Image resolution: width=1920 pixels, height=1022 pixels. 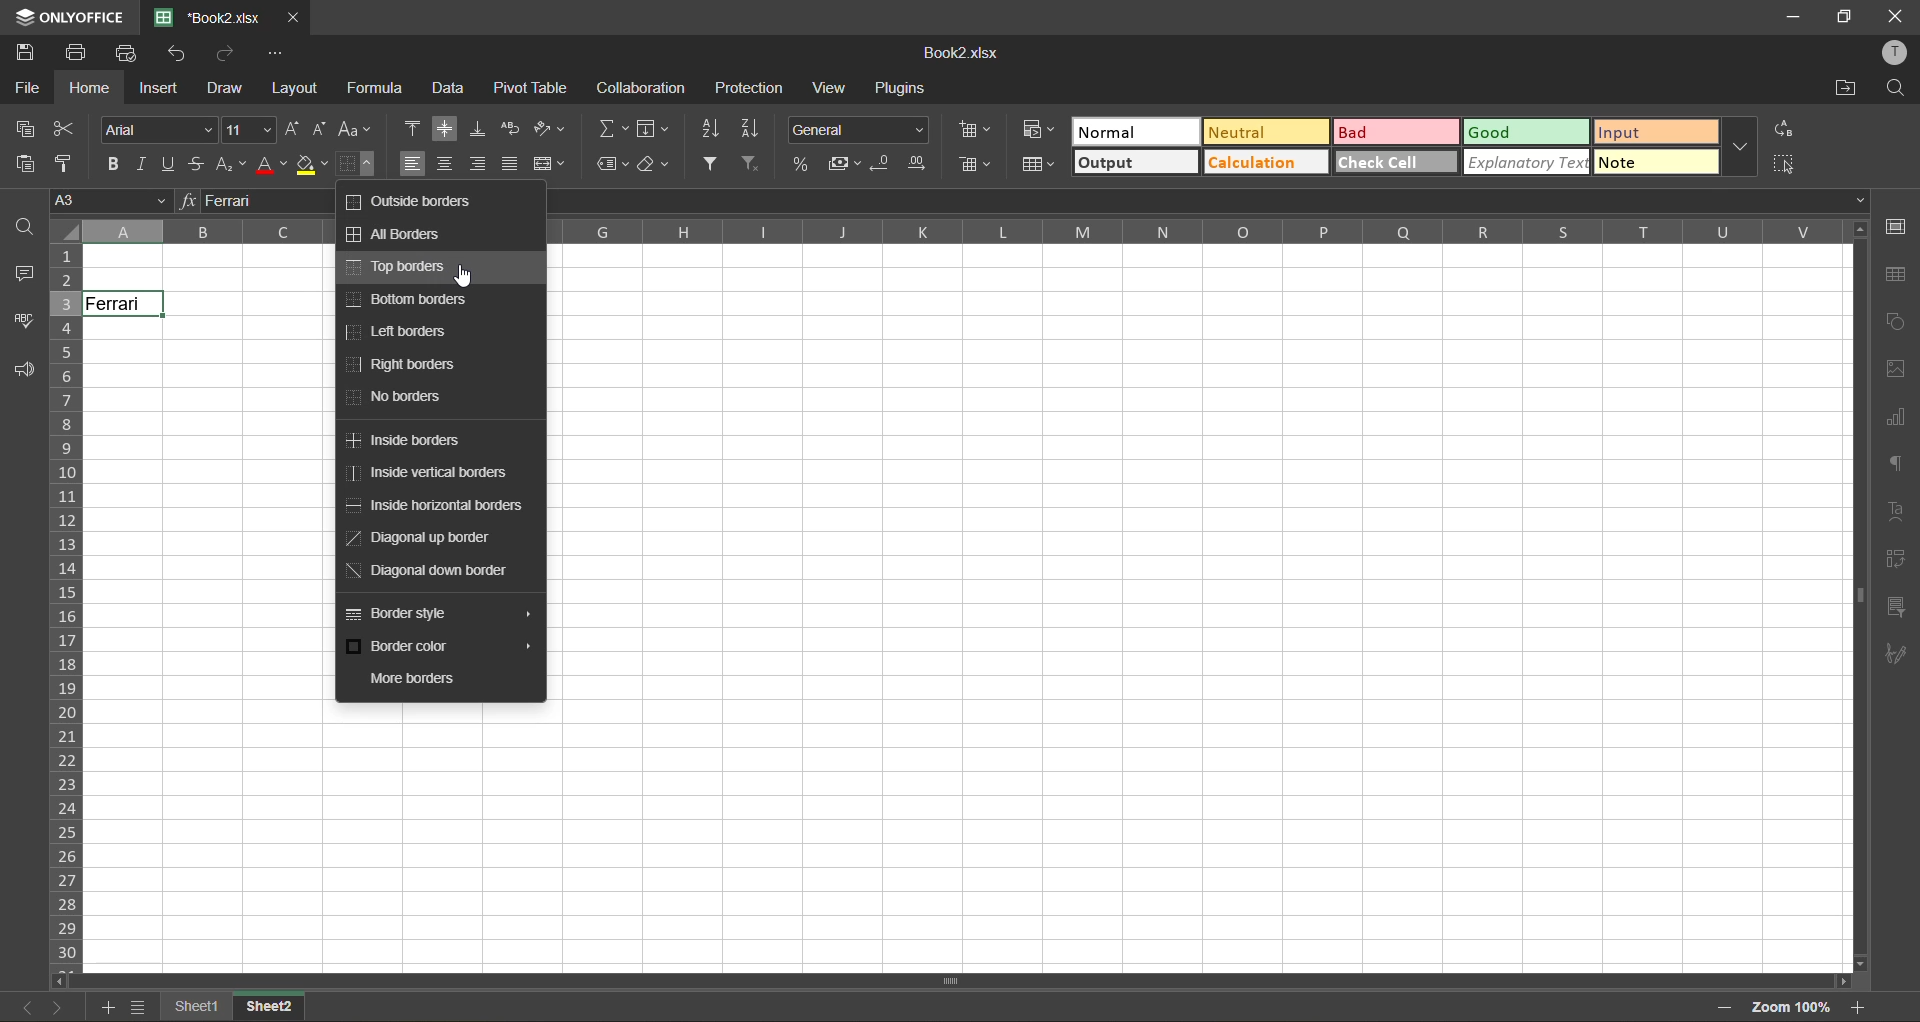 What do you see at coordinates (409, 439) in the screenshot?
I see `inside borders` at bounding box center [409, 439].